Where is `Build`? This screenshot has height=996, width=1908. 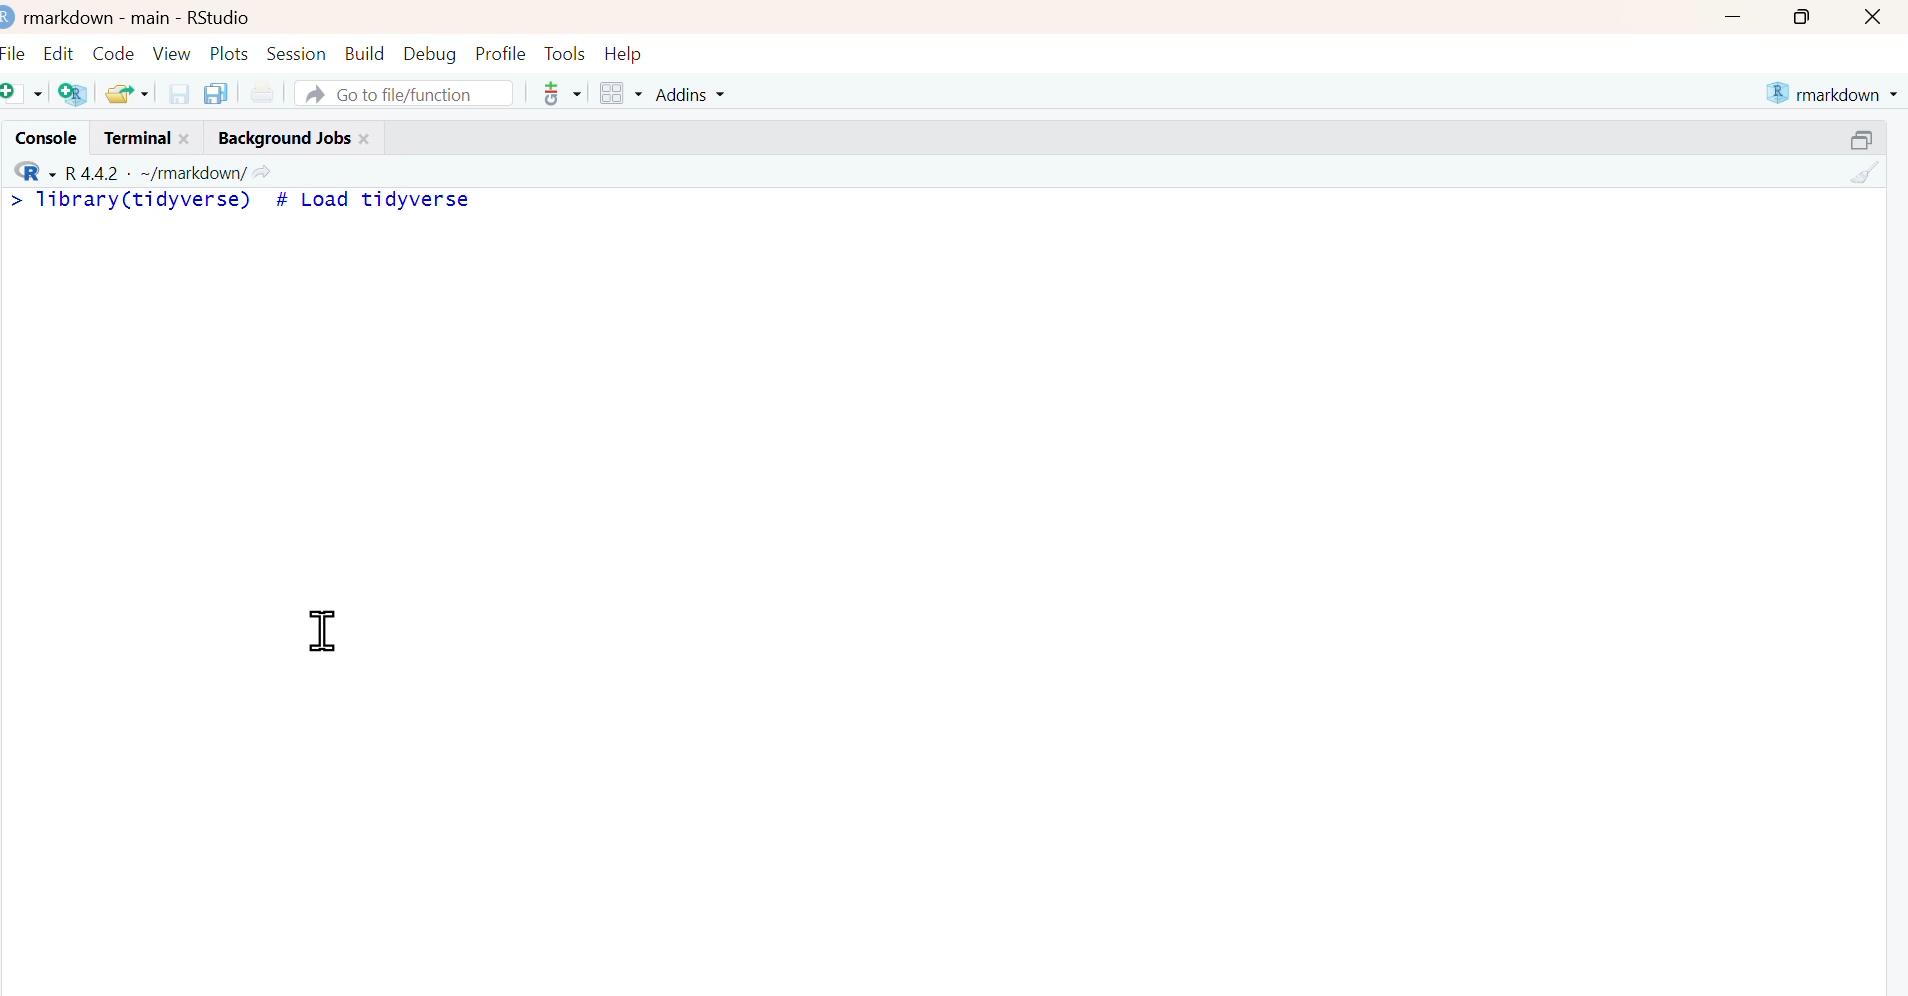 Build is located at coordinates (366, 49).